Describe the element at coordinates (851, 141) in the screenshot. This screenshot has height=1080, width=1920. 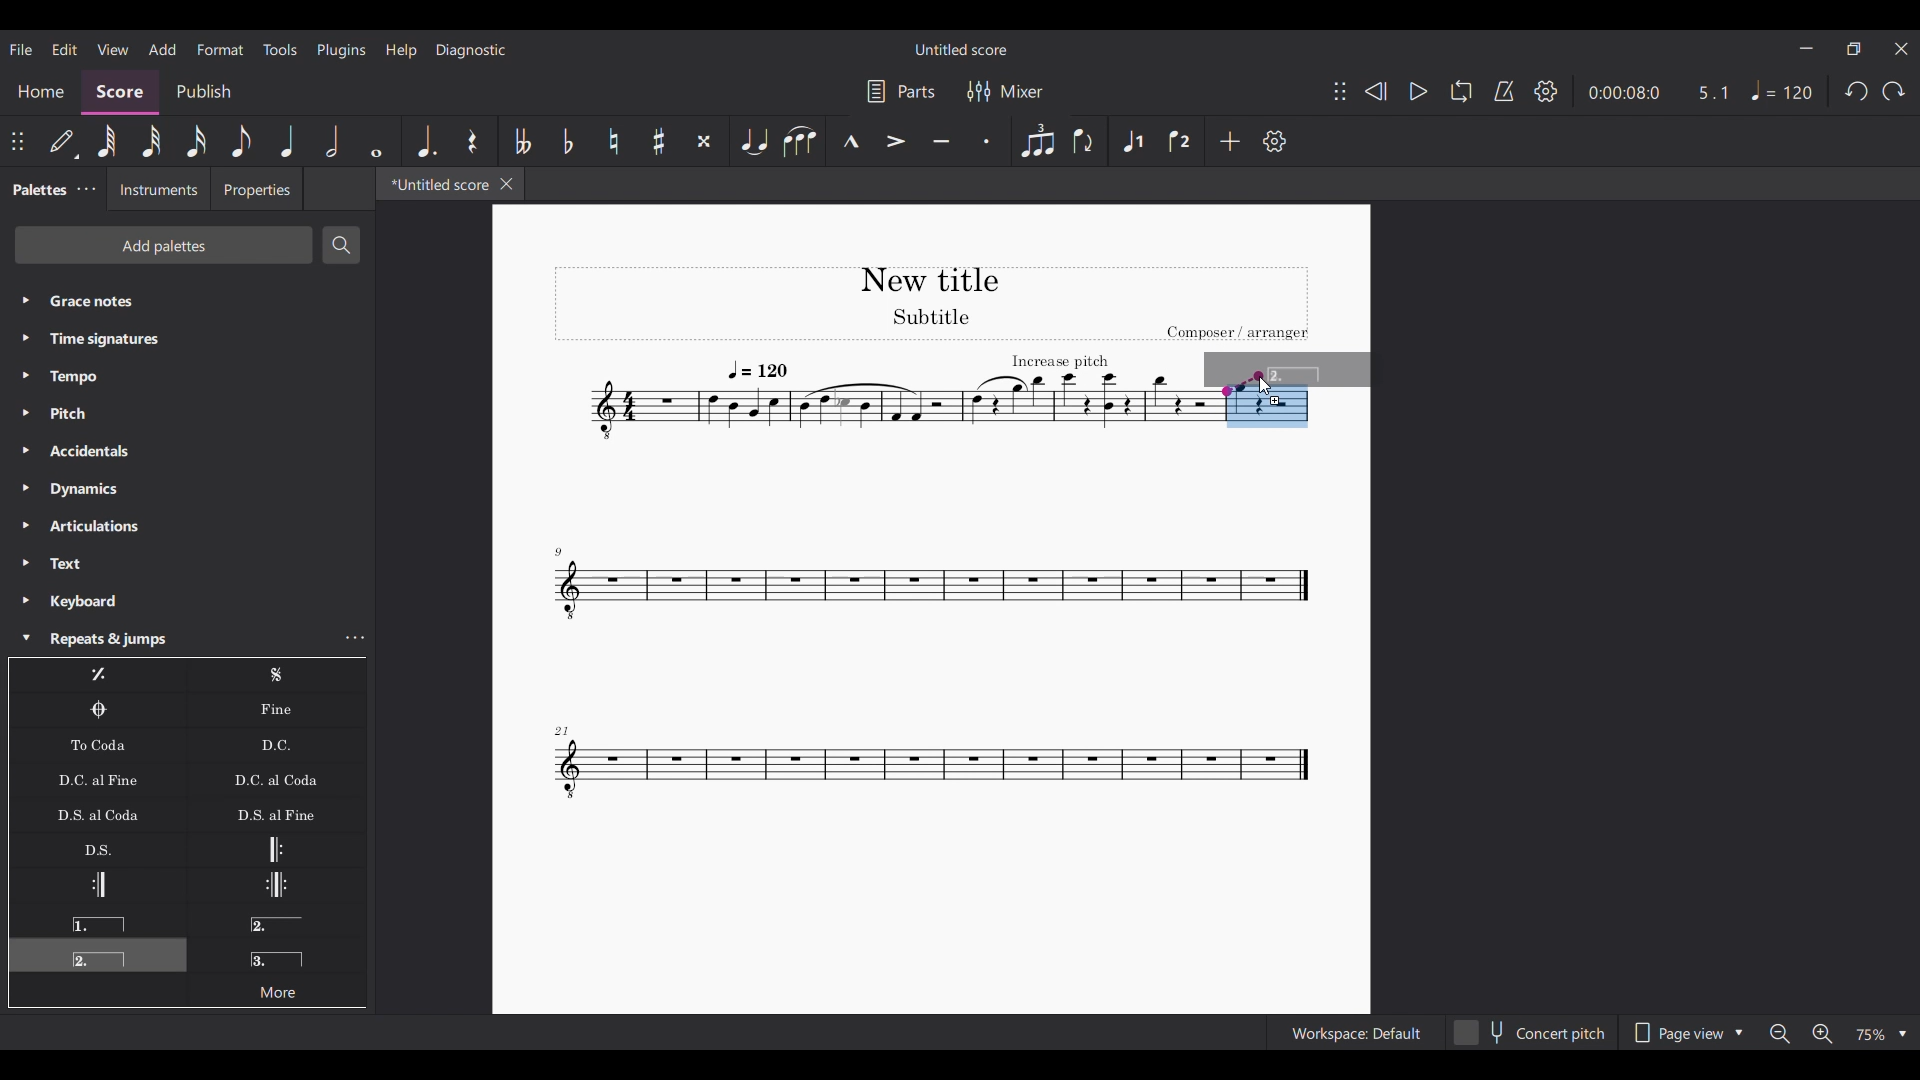
I see `Marcato` at that location.